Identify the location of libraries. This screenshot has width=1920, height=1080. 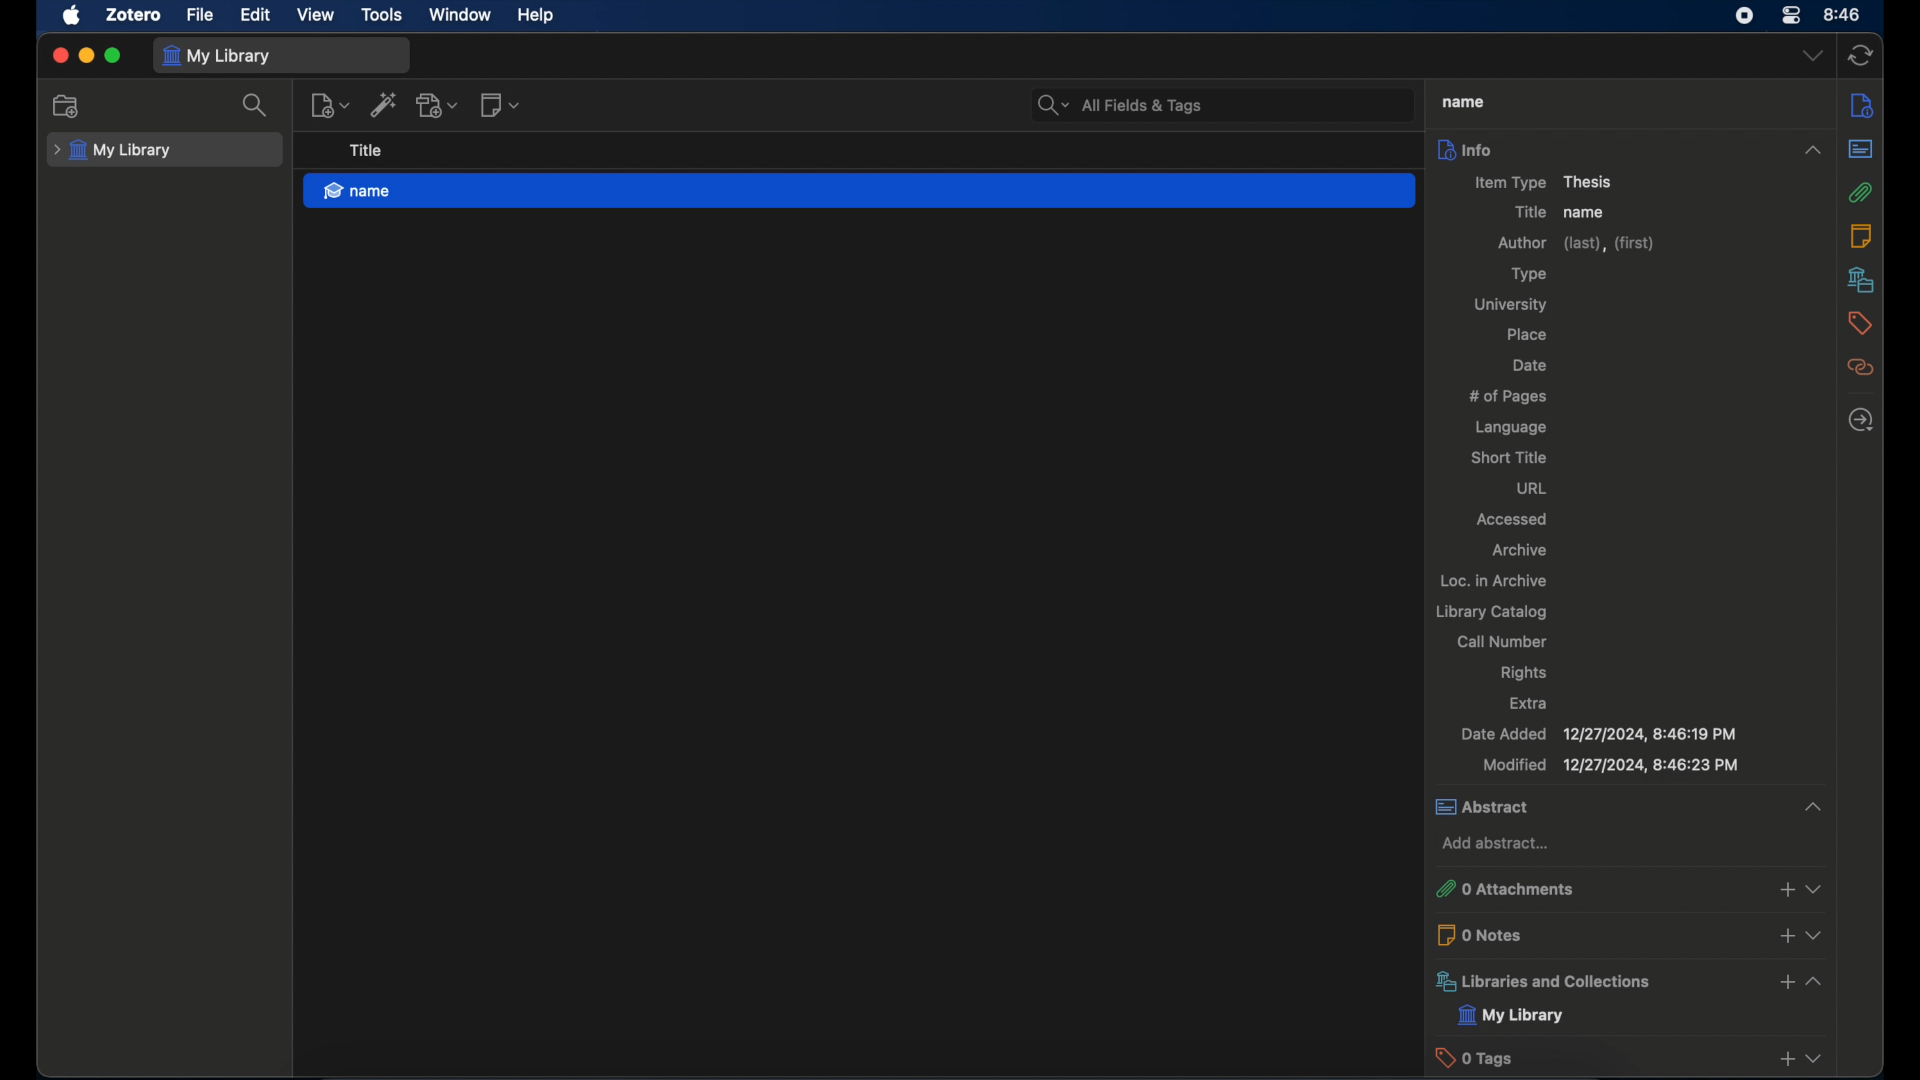
(1862, 279).